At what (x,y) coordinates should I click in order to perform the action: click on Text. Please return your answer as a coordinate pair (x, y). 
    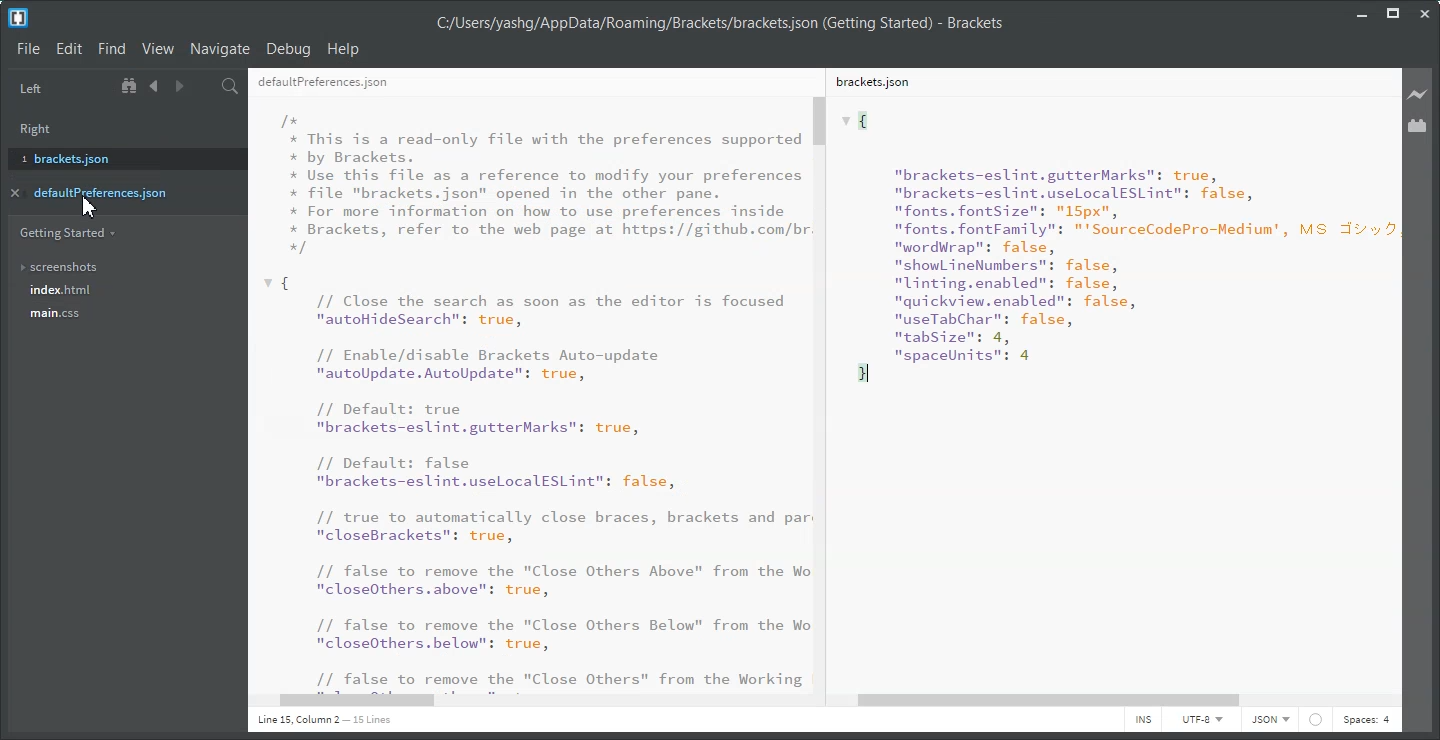
    Looking at the image, I should click on (324, 720).